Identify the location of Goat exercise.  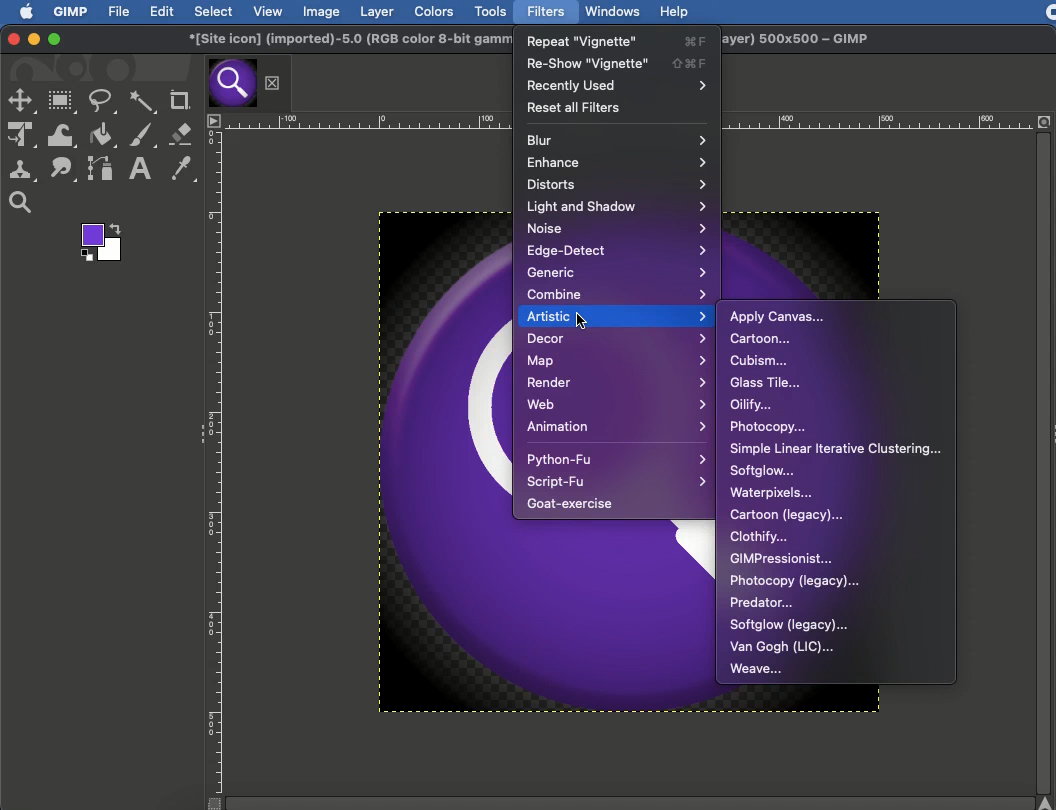
(574, 503).